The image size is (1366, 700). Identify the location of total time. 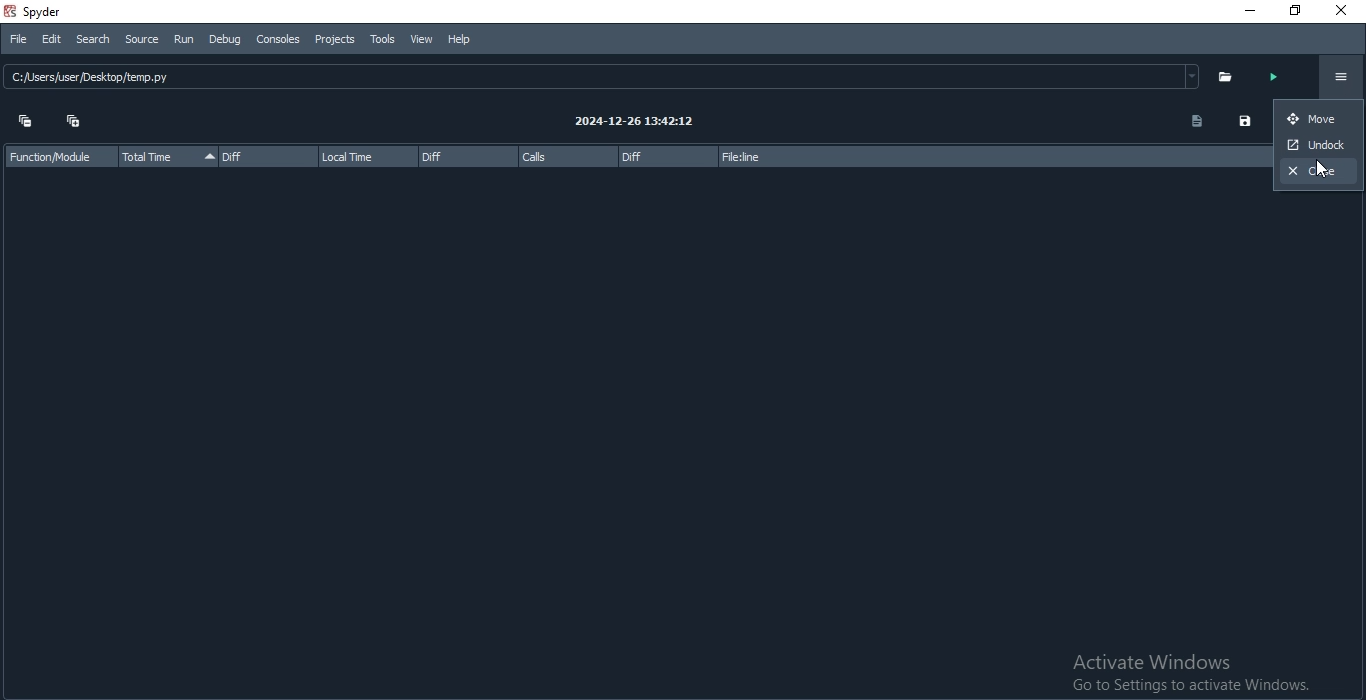
(164, 155).